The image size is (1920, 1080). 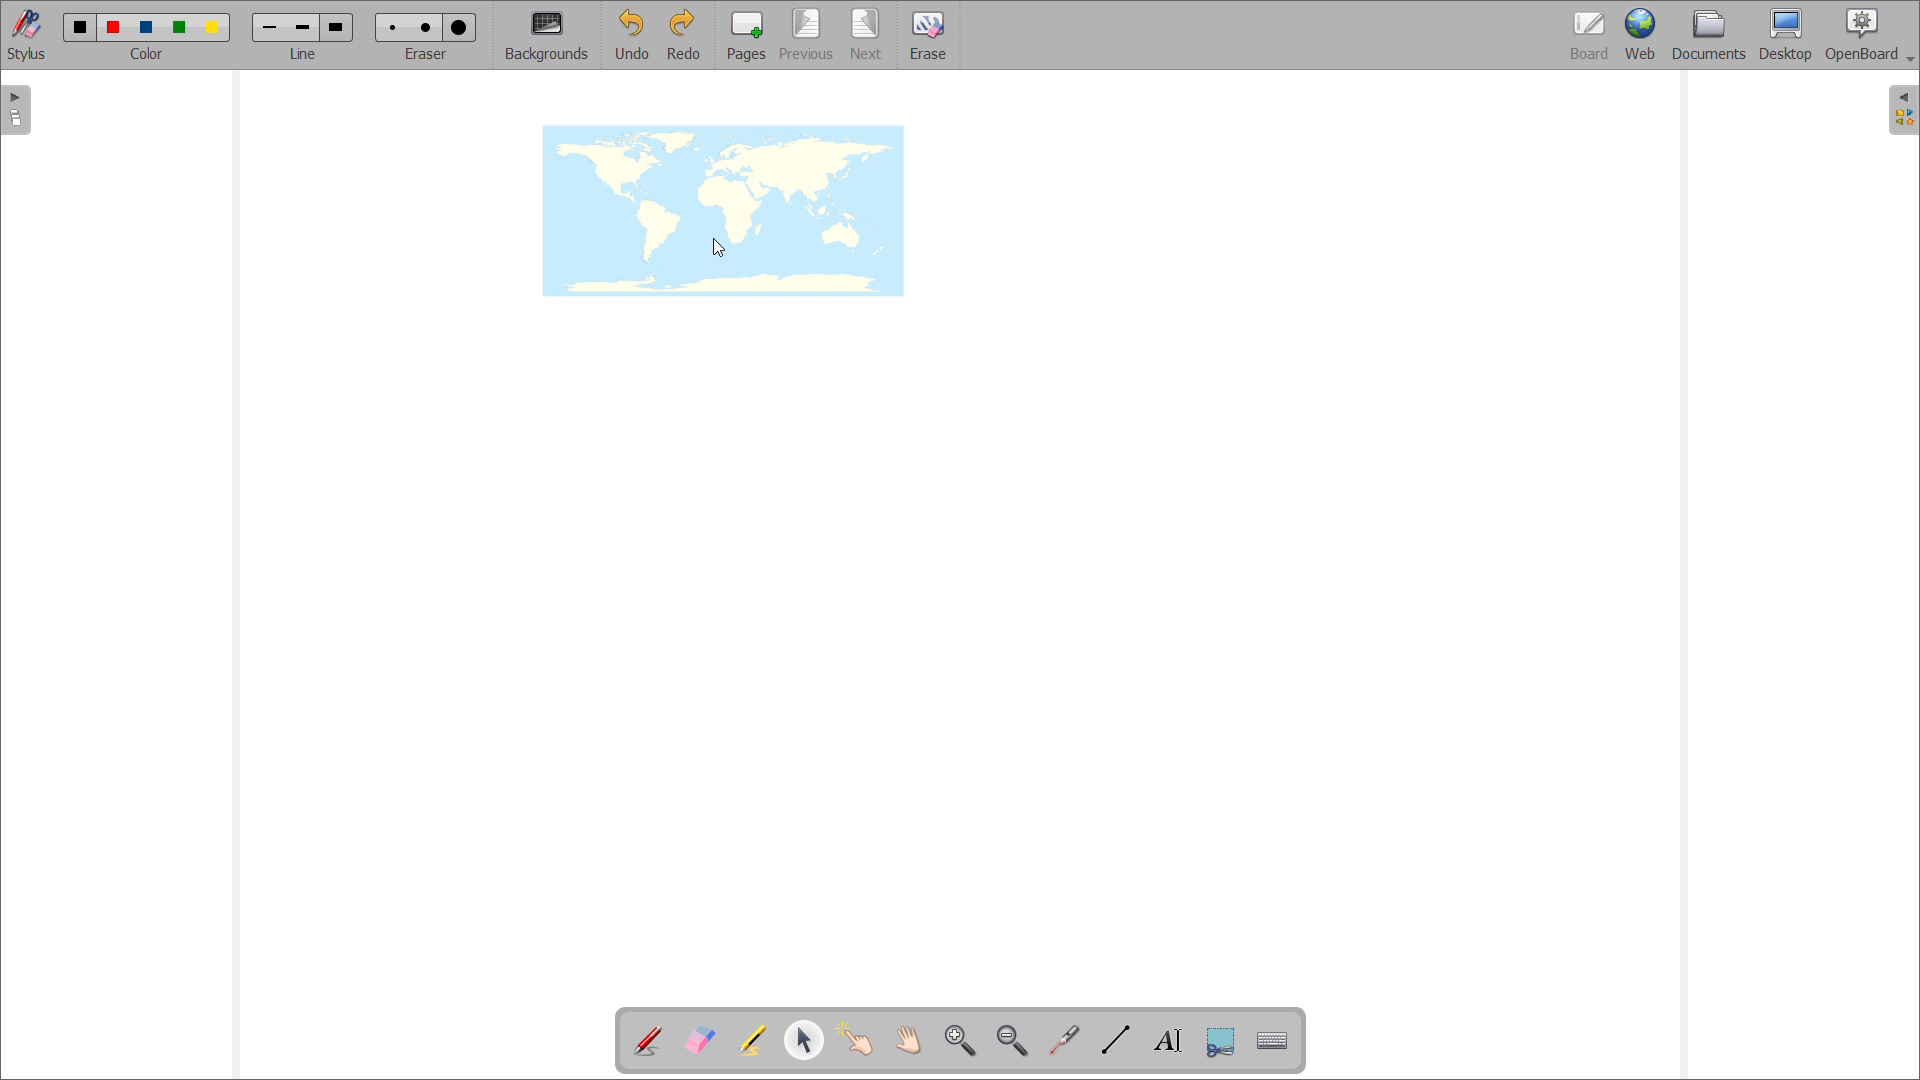 What do you see at coordinates (1012, 1040) in the screenshot?
I see `zoom out` at bounding box center [1012, 1040].